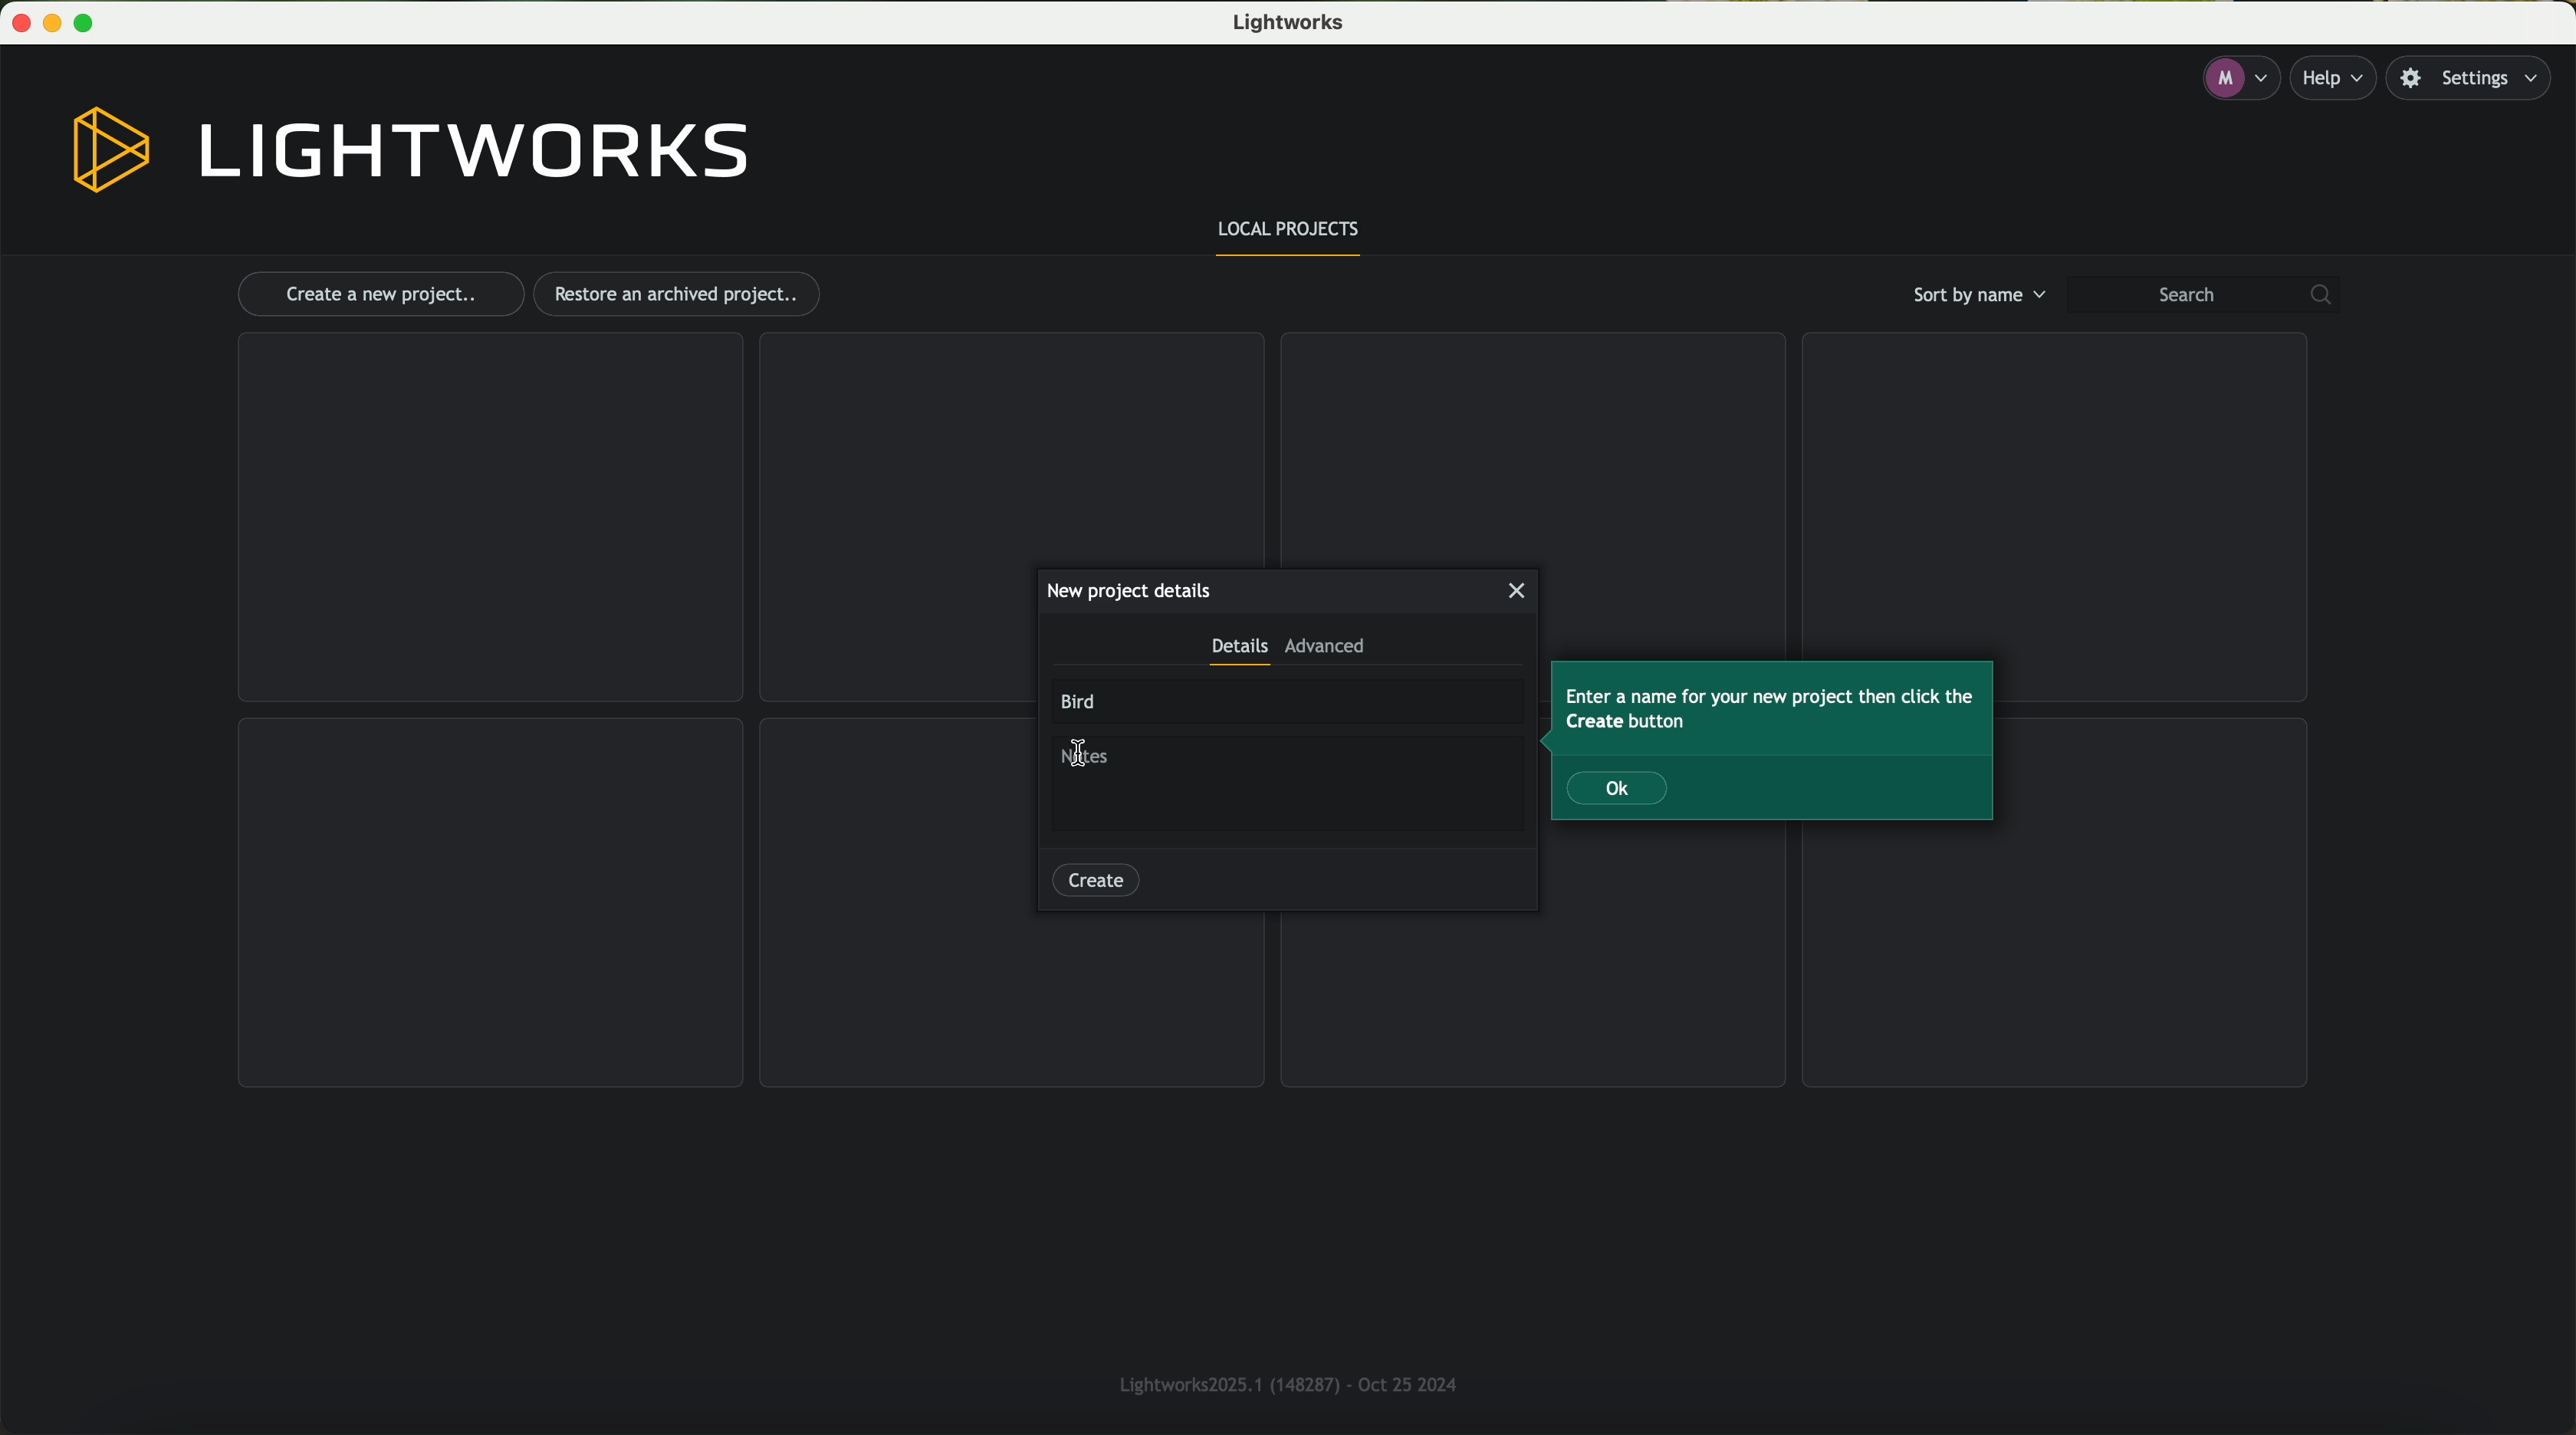 Image resolution: width=2576 pixels, height=1435 pixels. I want to click on new project details, so click(1128, 590).